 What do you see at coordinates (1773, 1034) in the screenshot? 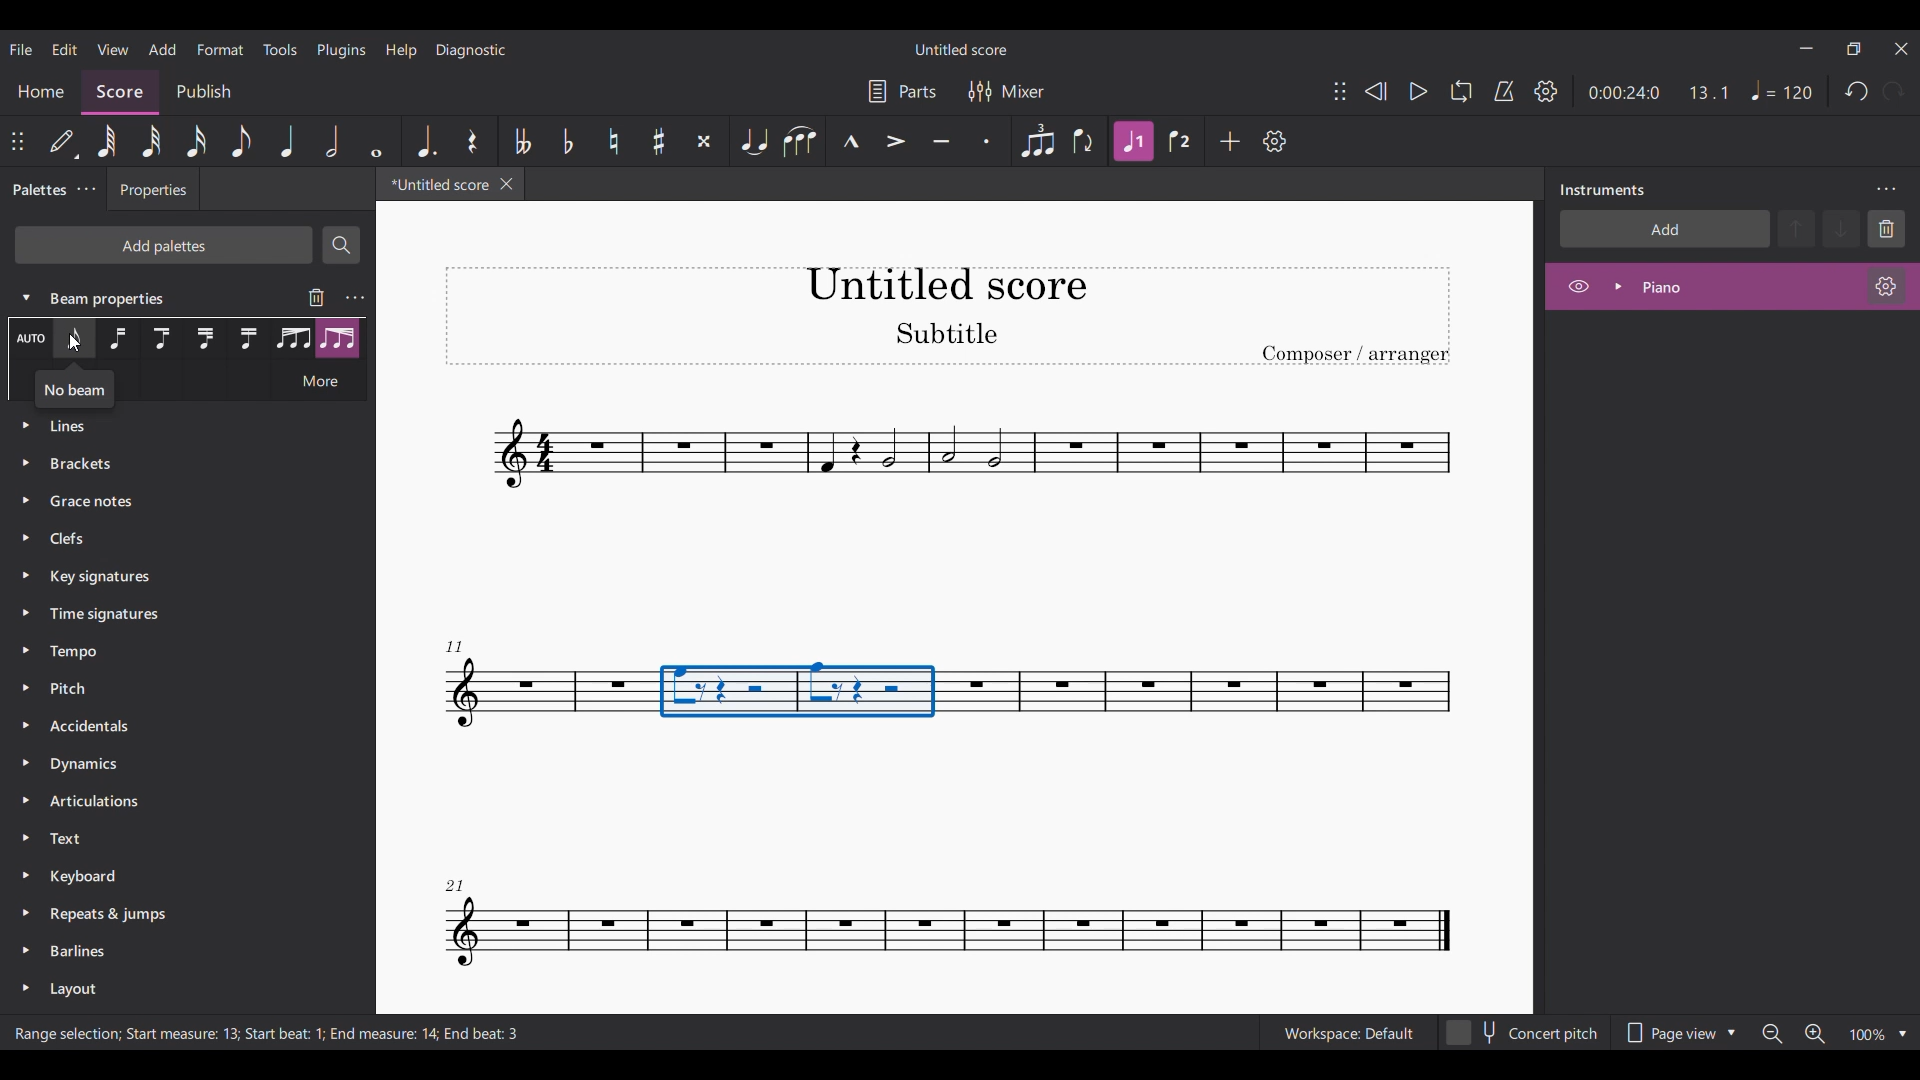
I see `Zoom out` at bounding box center [1773, 1034].